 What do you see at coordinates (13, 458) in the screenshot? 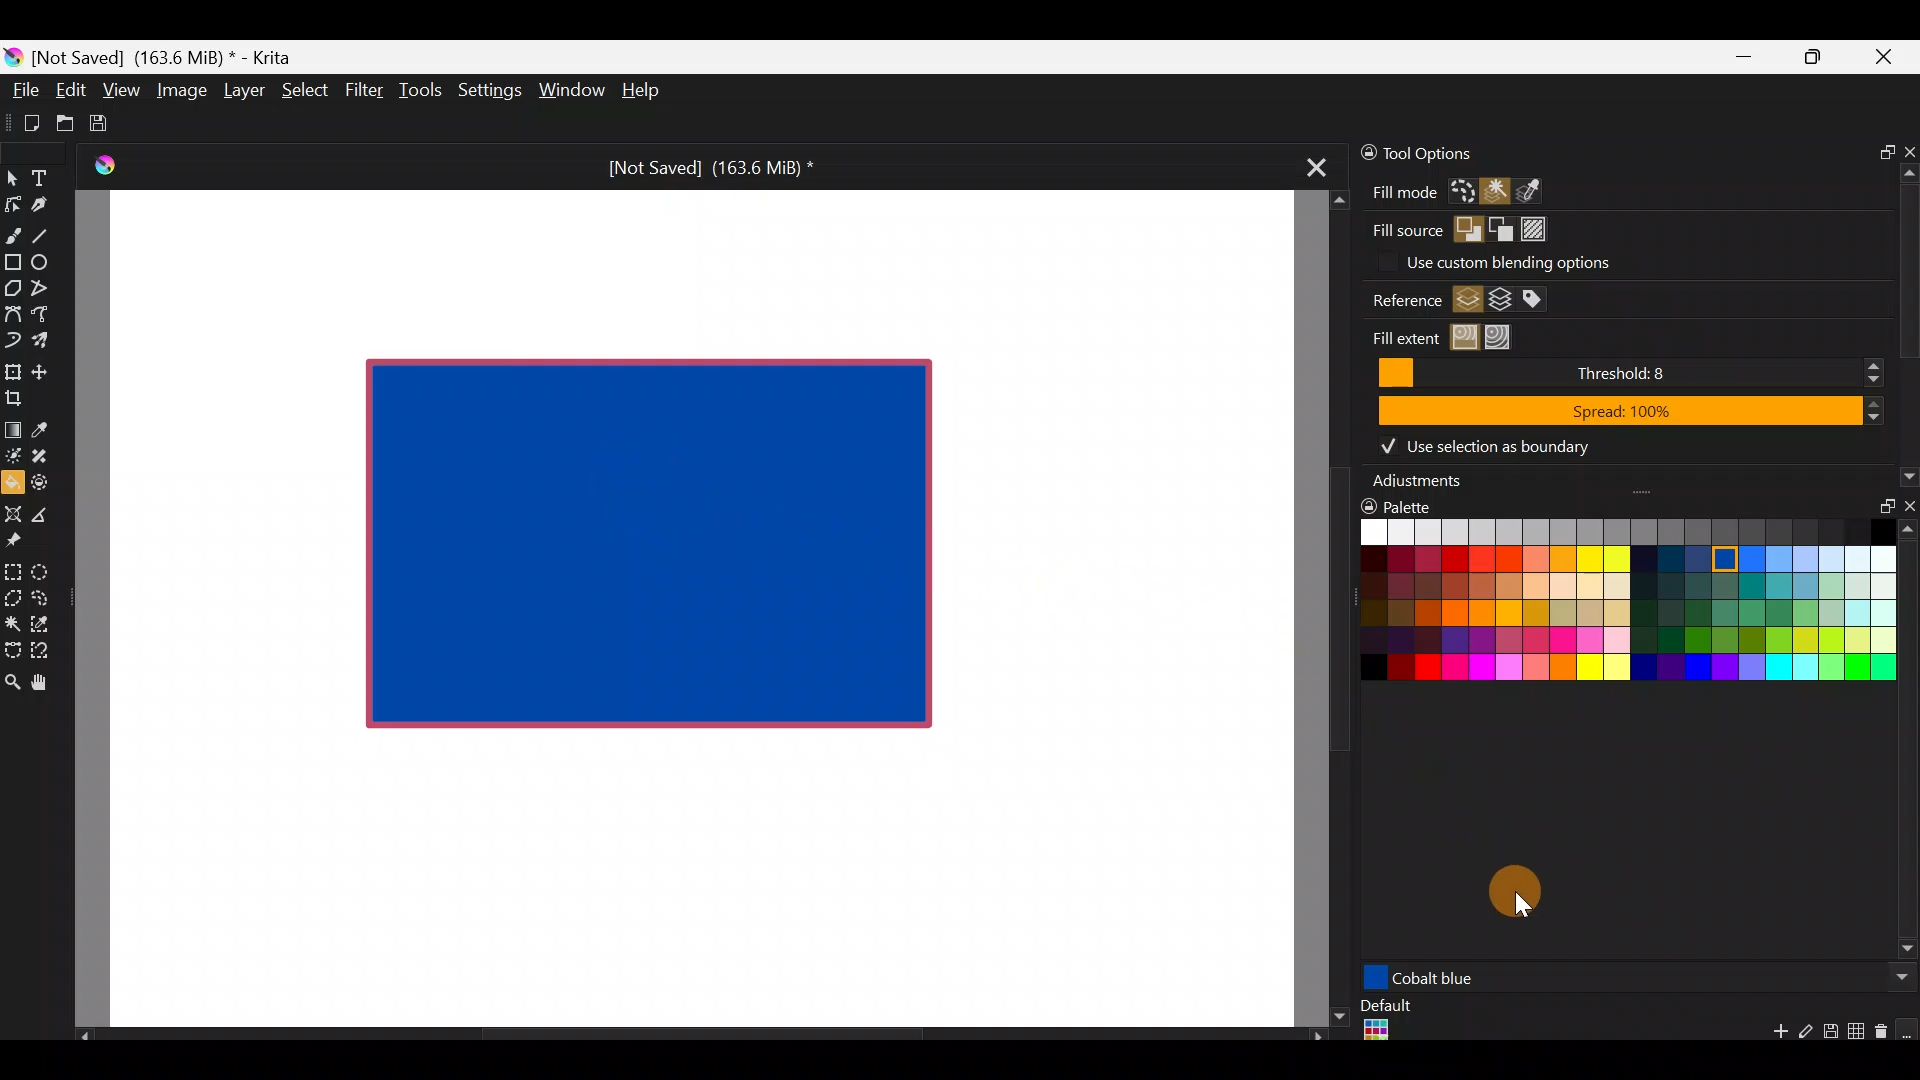
I see `Colourise mask tool` at bounding box center [13, 458].